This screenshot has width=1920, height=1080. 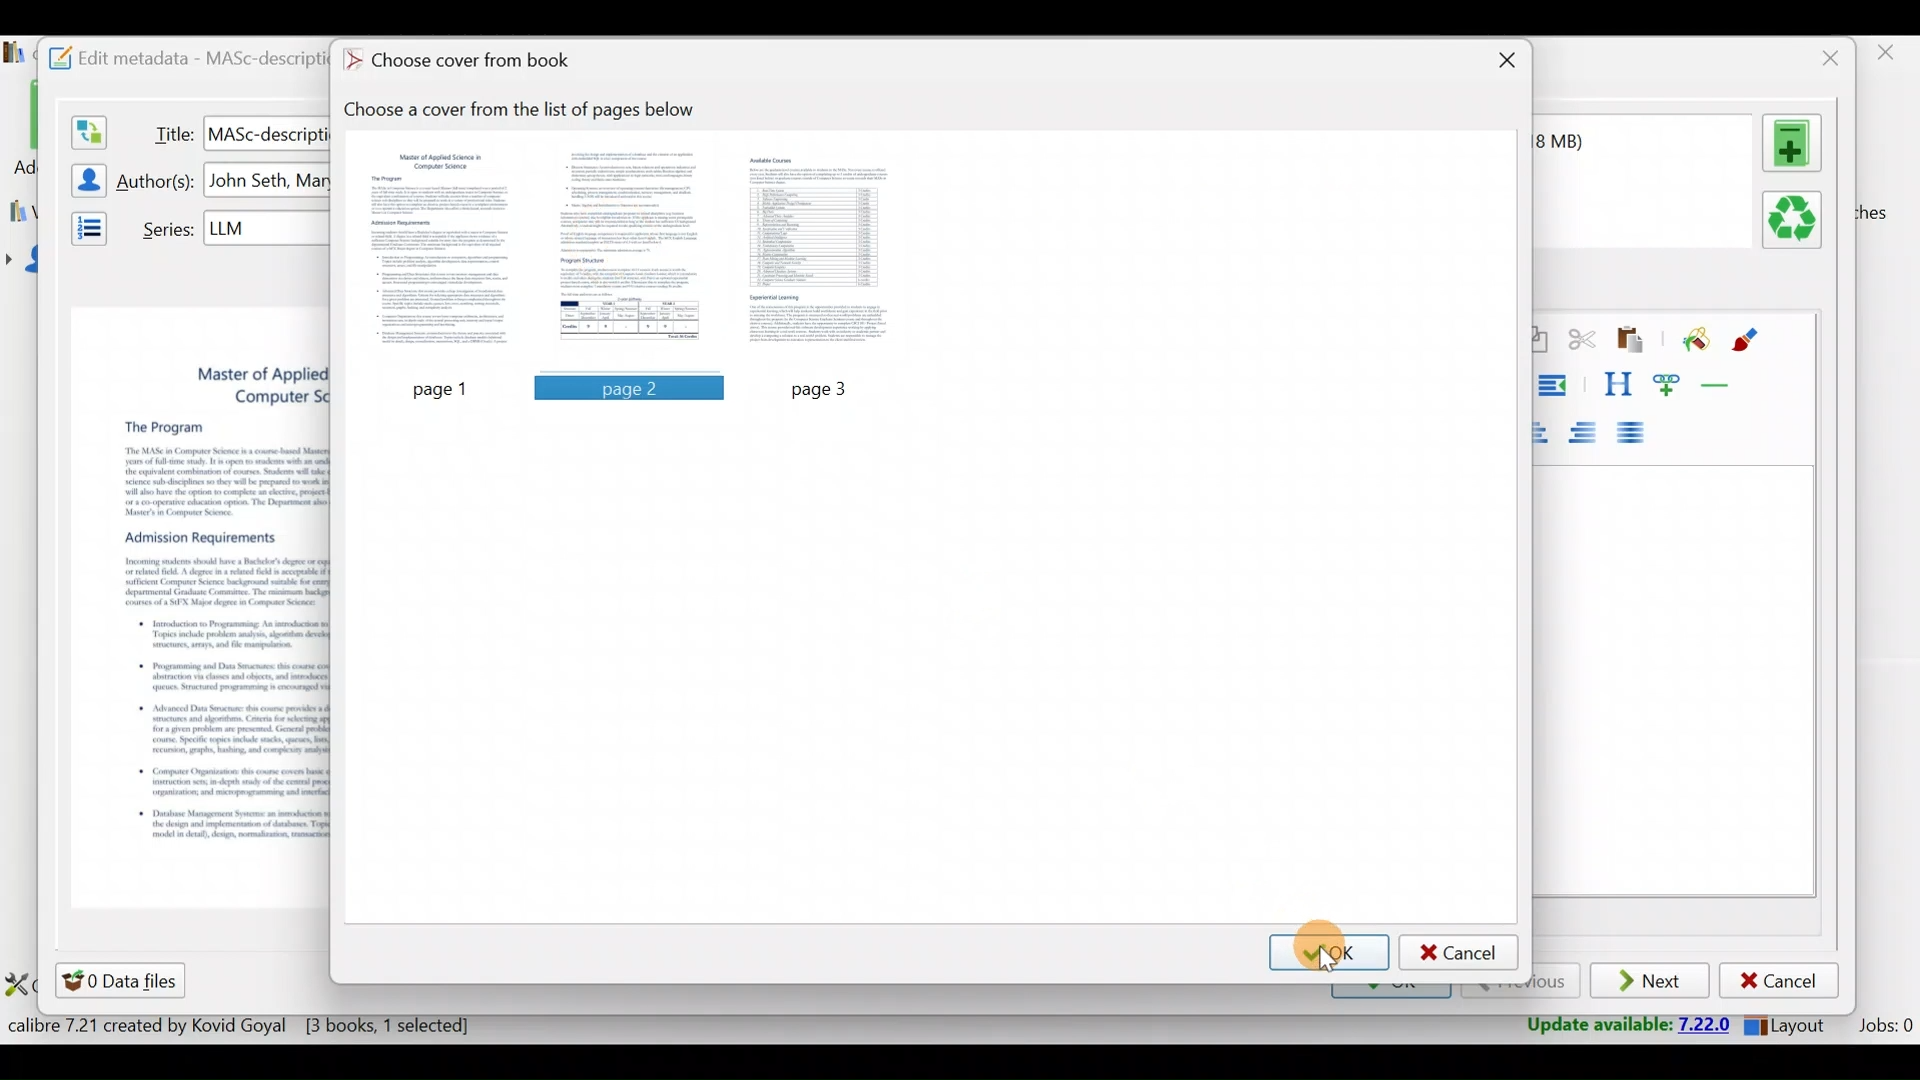 I want to click on Insert separator, so click(x=1722, y=385).